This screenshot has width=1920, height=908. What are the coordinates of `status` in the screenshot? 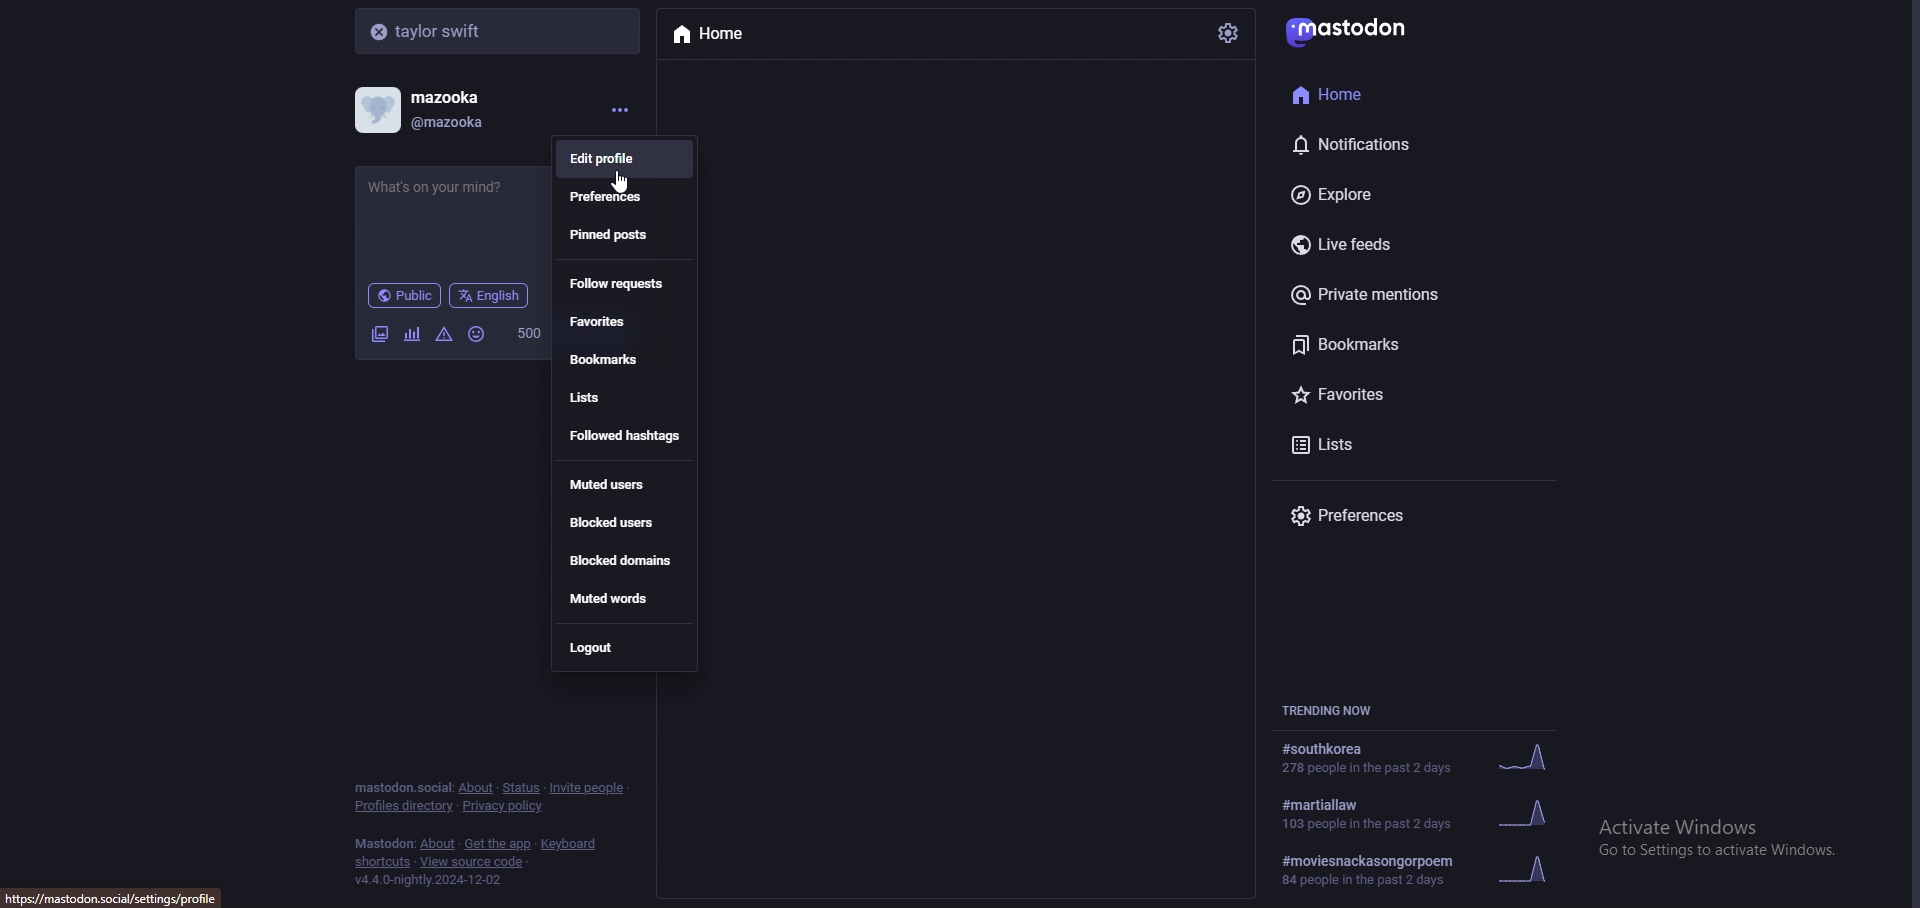 It's located at (455, 194).